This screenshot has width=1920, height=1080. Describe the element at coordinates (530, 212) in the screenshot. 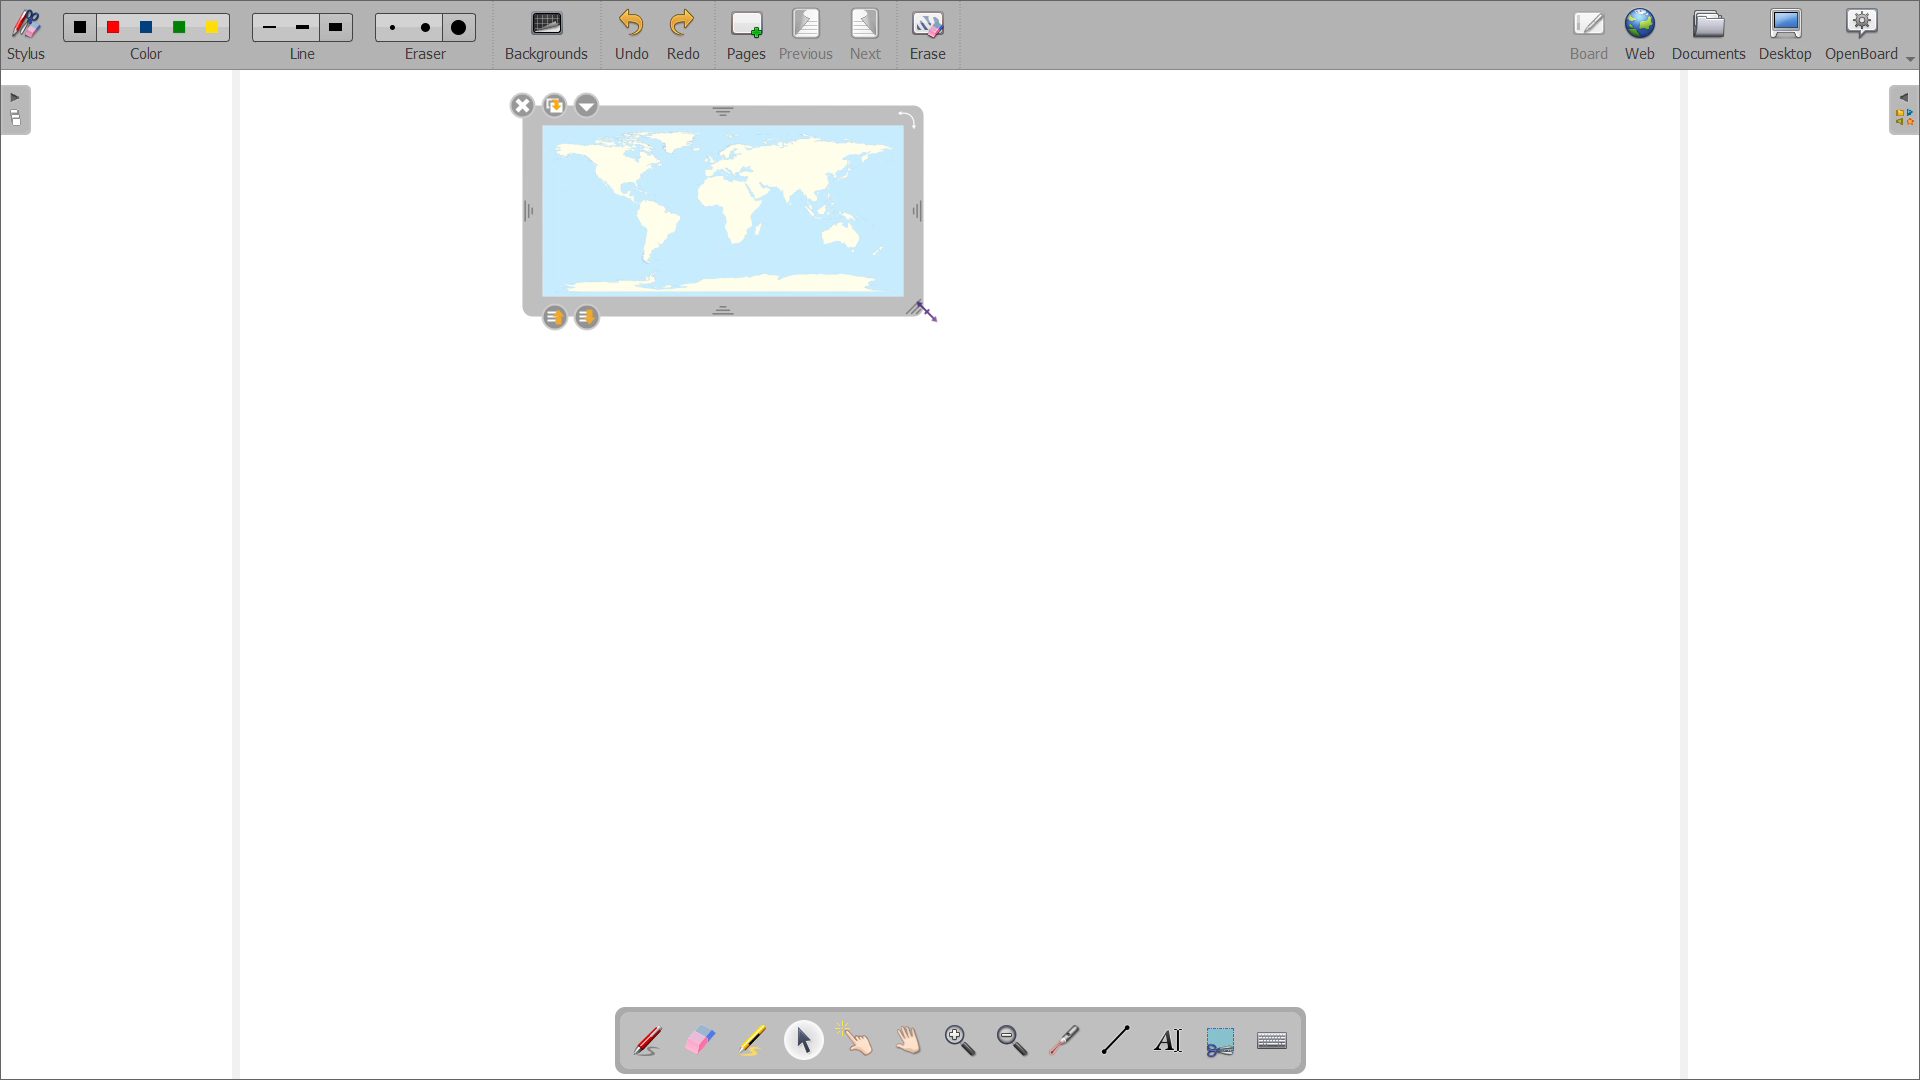

I see `resize` at that location.